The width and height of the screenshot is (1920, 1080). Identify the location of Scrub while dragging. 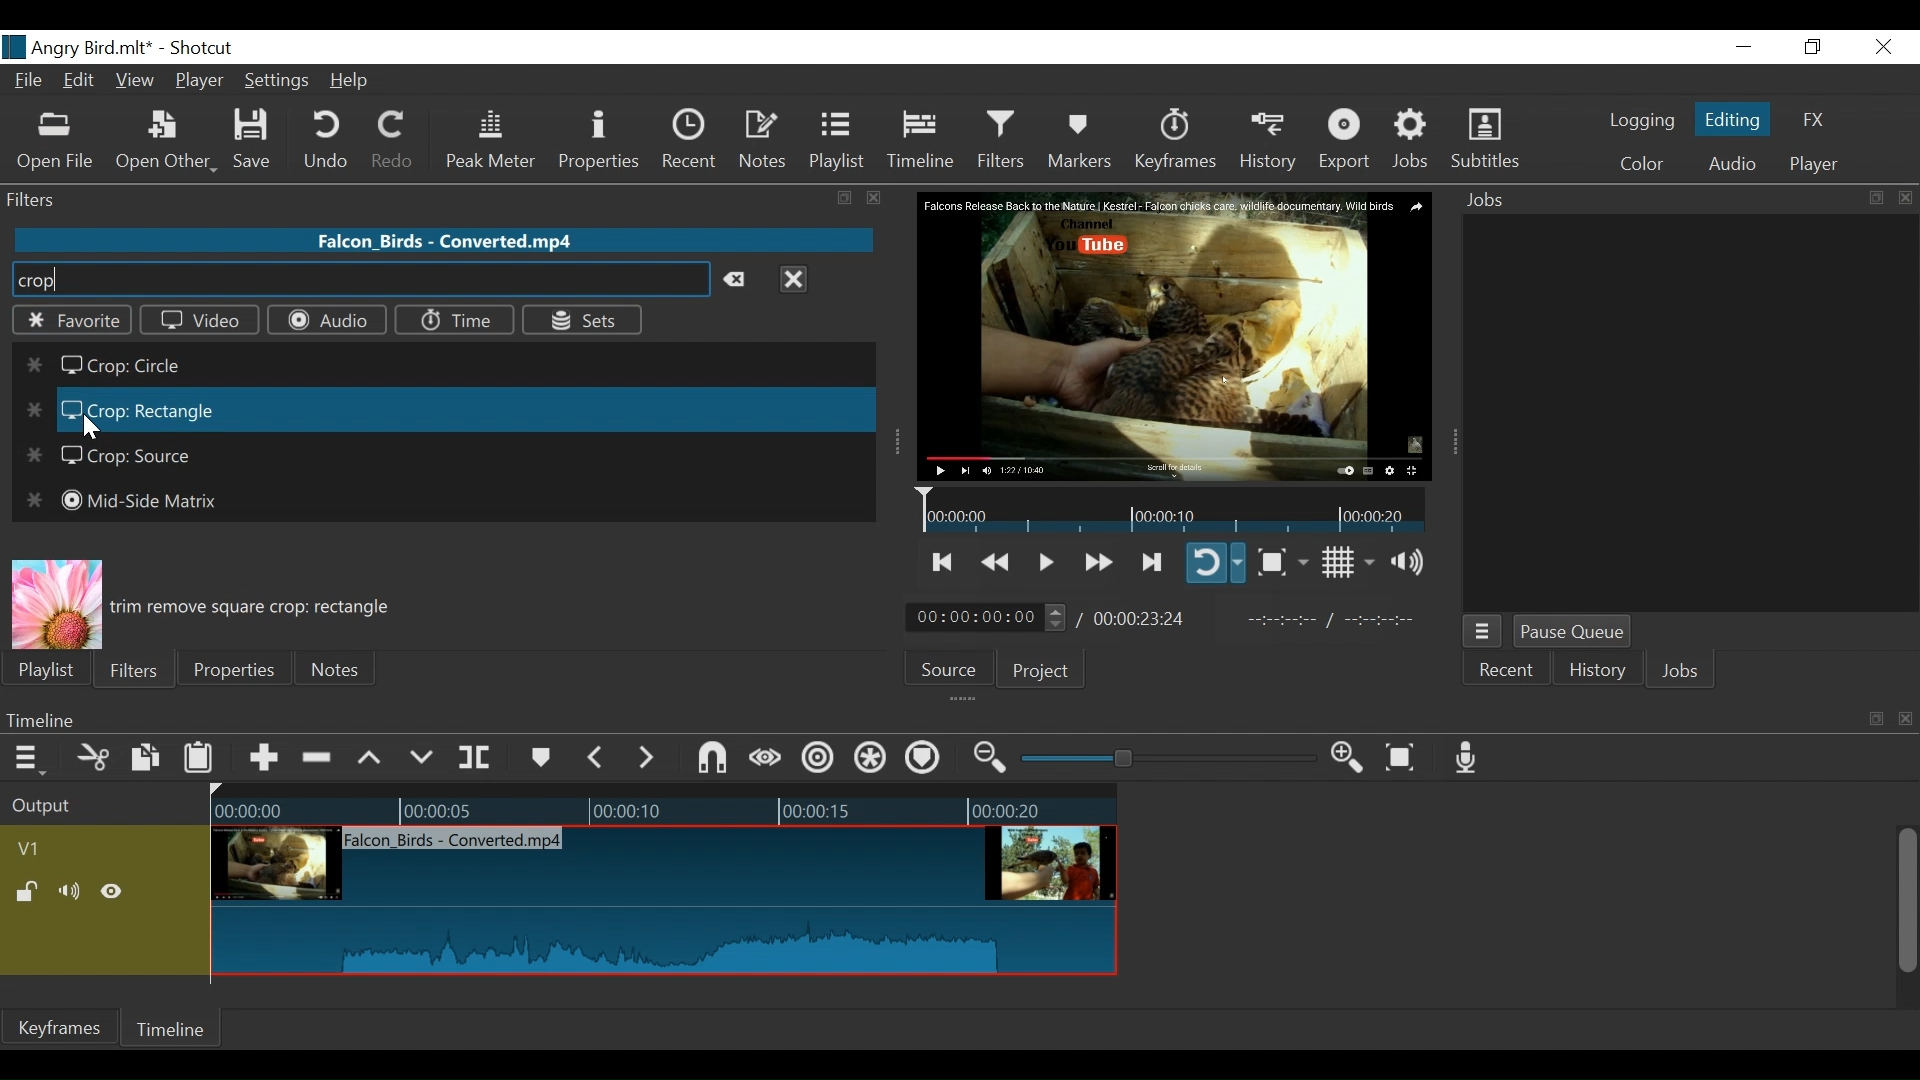
(769, 760).